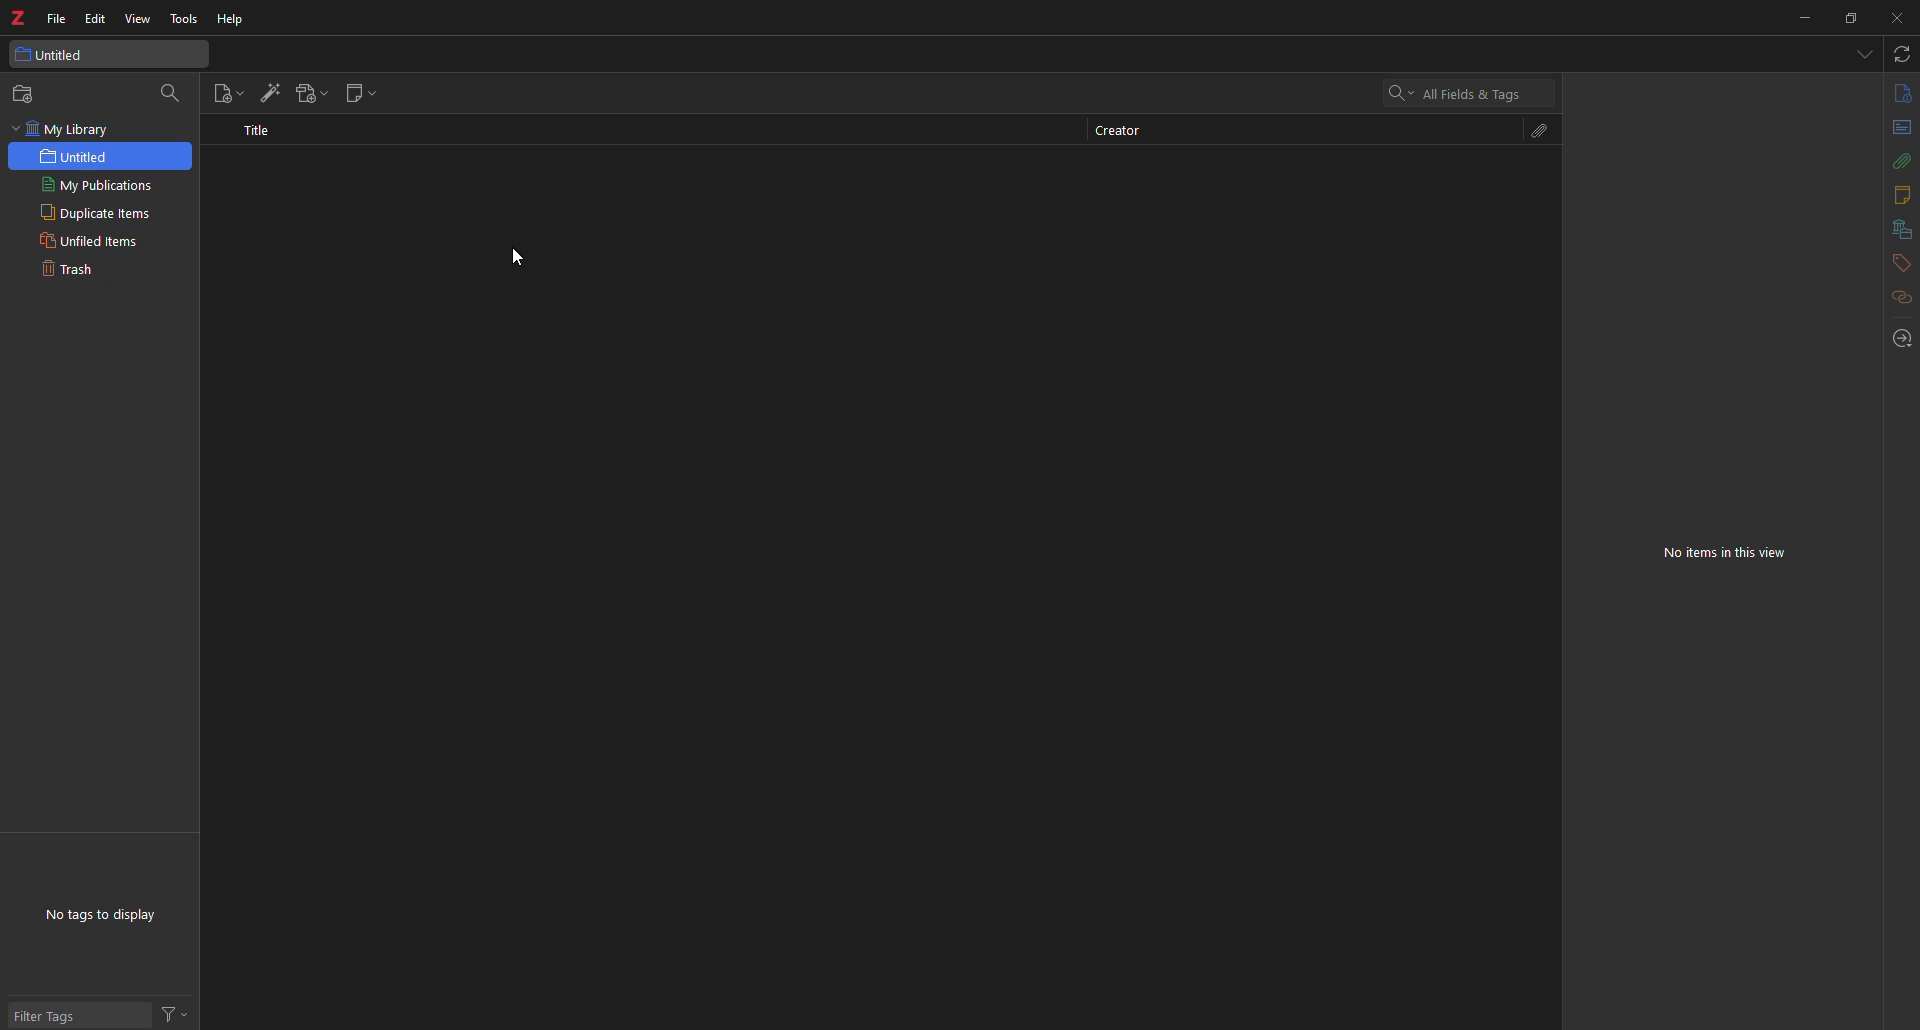 This screenshot has width=1920, height=1030. What do you see at coordinates (96, 18) in the screenshot?
I see `edit` at bounding box center [96, 18].